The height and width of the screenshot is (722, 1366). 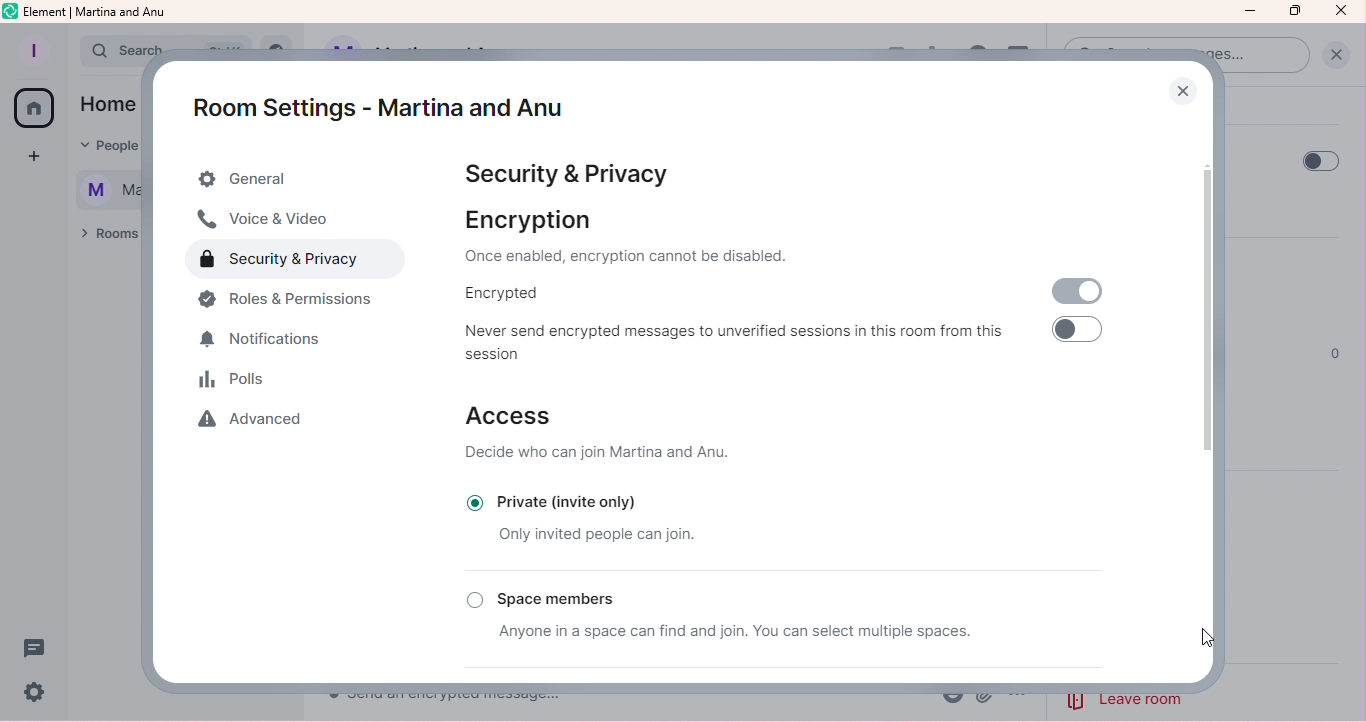 What do you see at coordinates (1073, 292) in the screenshot?
I see `Toggle` at bounding box center [1073, 292].